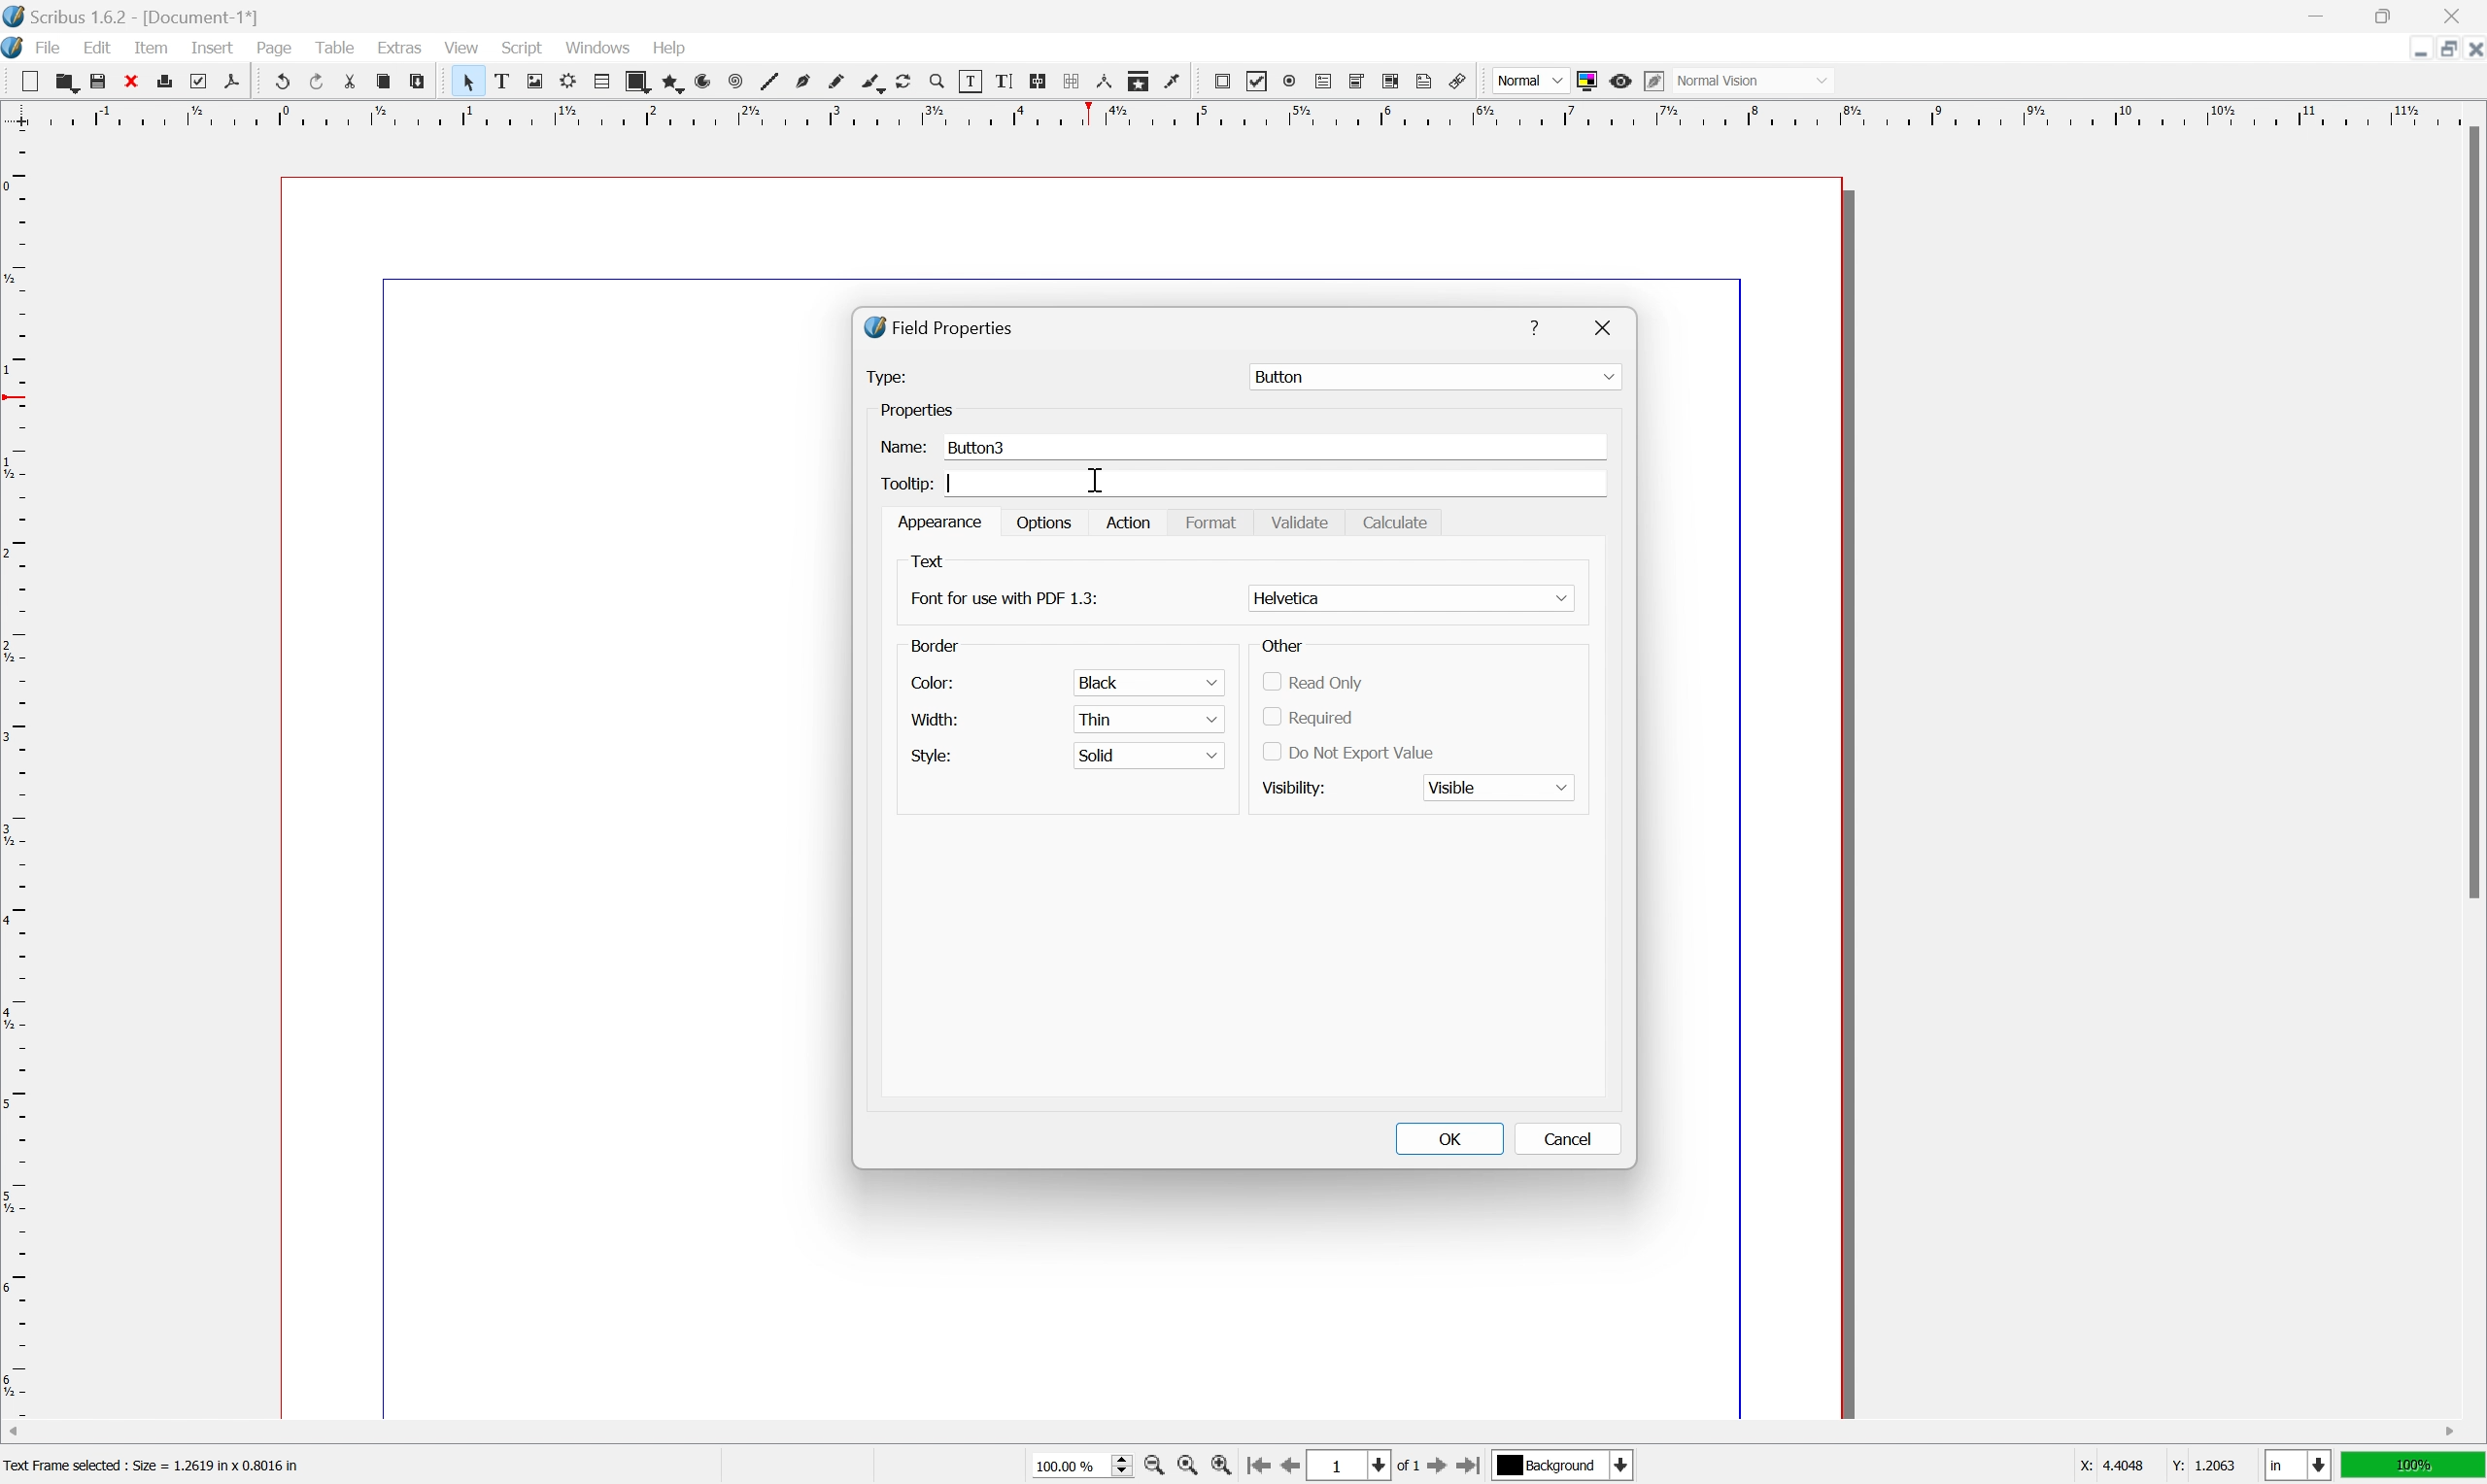  Describe the element at coordinates (1140, 82) in the screenshot. I see `copy item properties` at that location.